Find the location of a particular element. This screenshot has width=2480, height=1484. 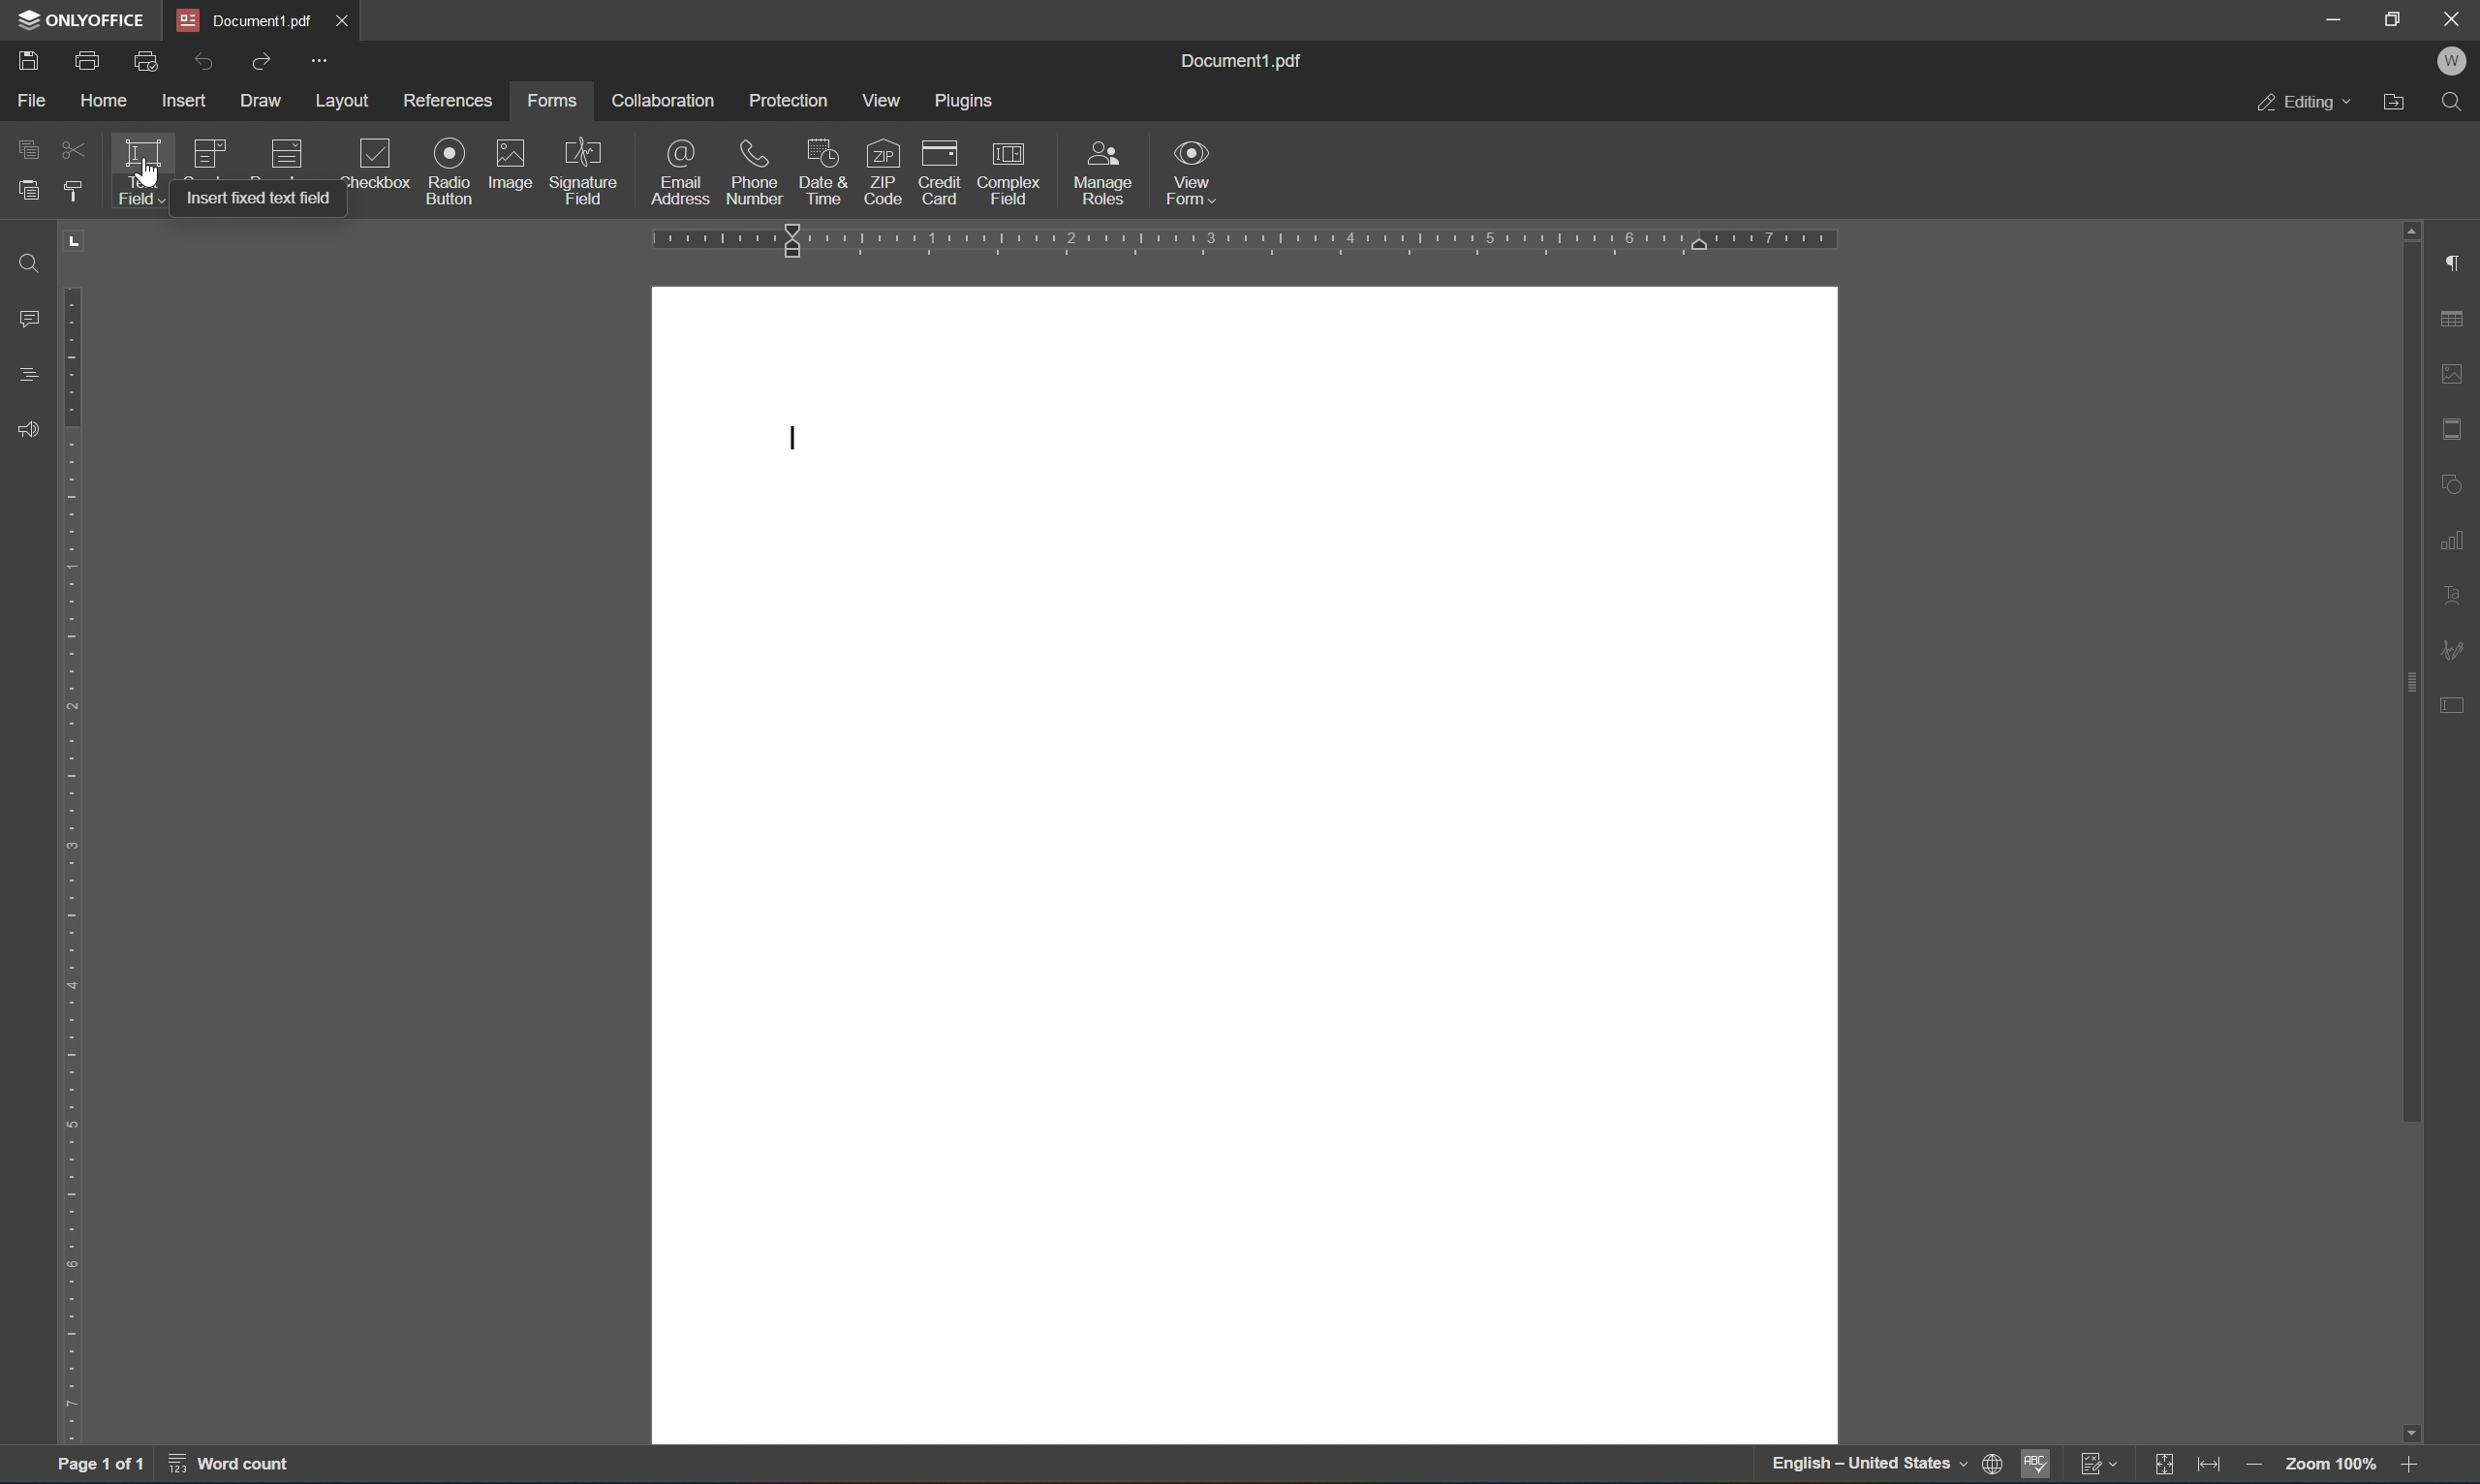

——
English — United States is located at coordinates (1848, 1468).